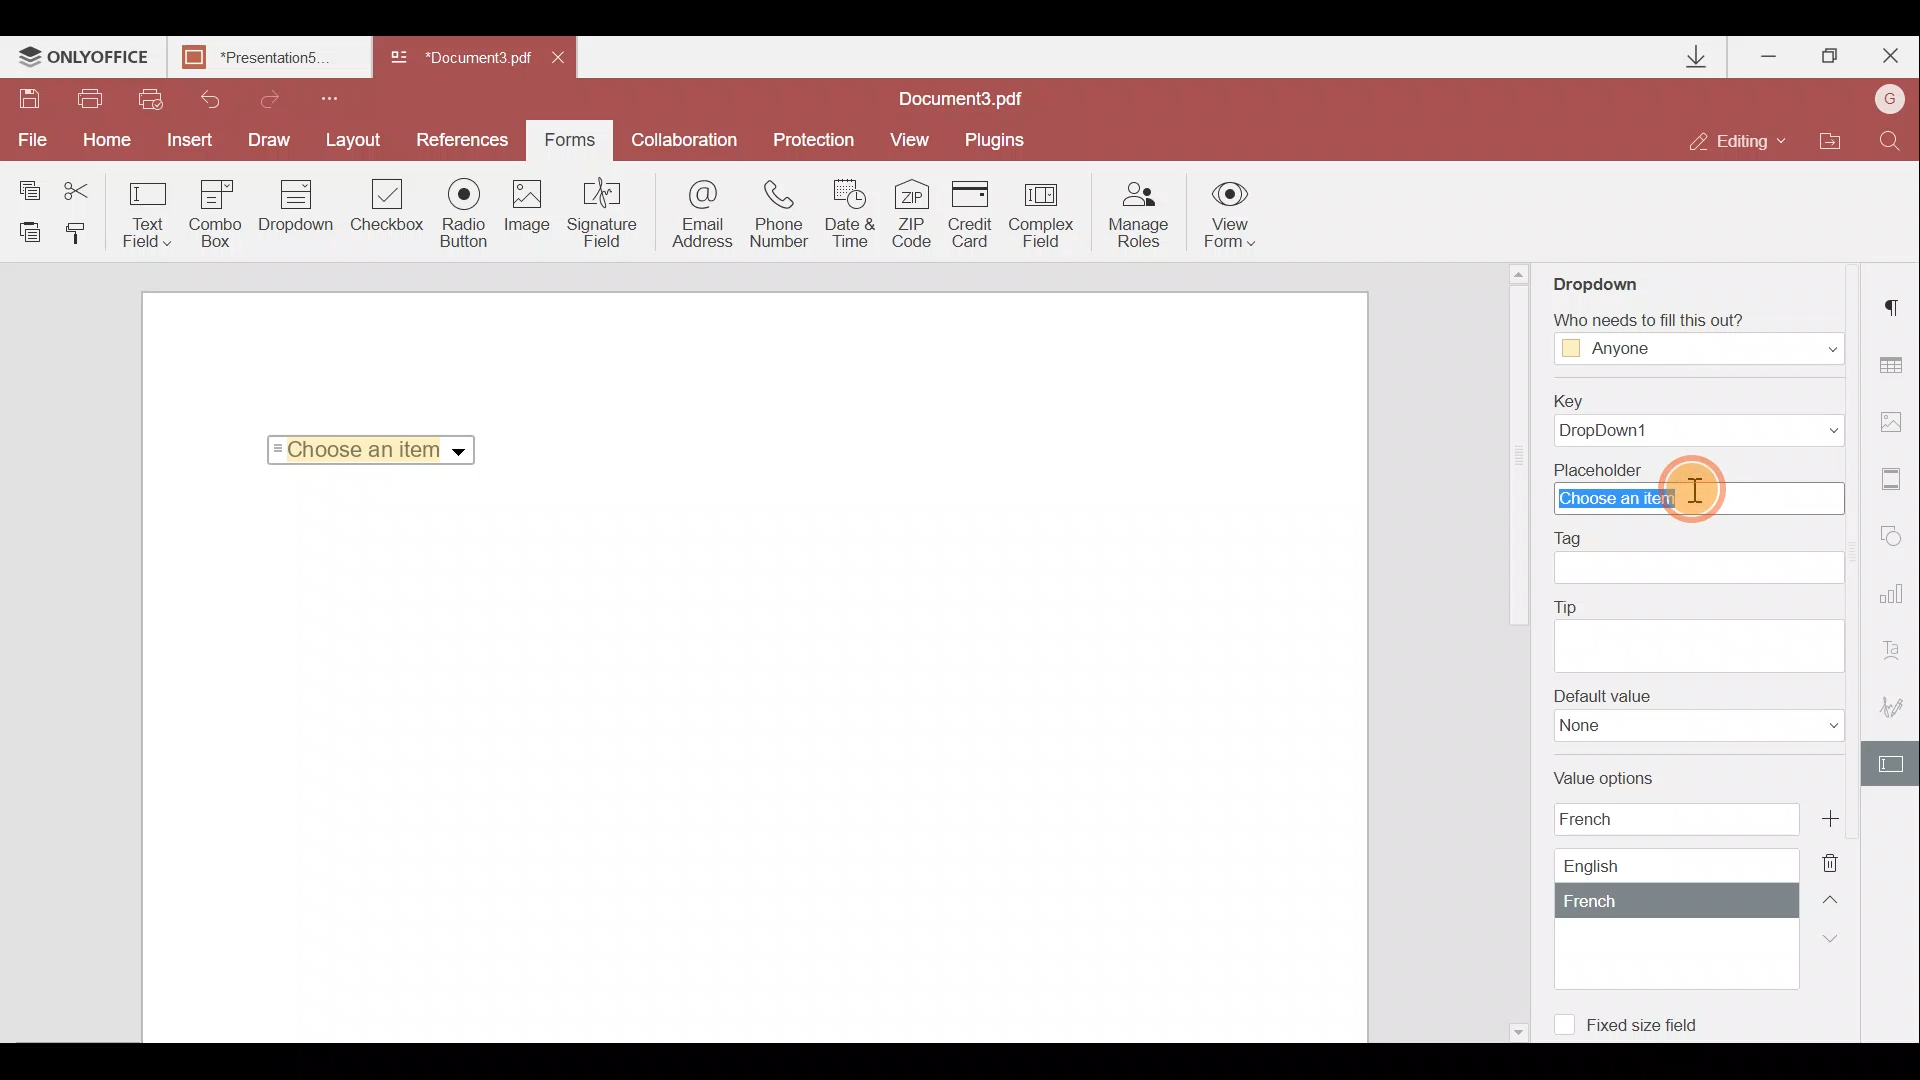 The width and height of the screenshot is (1920, 1080). What do you see at coordinates (998, 137) in the screenshot?
I see `Plugins` at bounding box center [998, 137].